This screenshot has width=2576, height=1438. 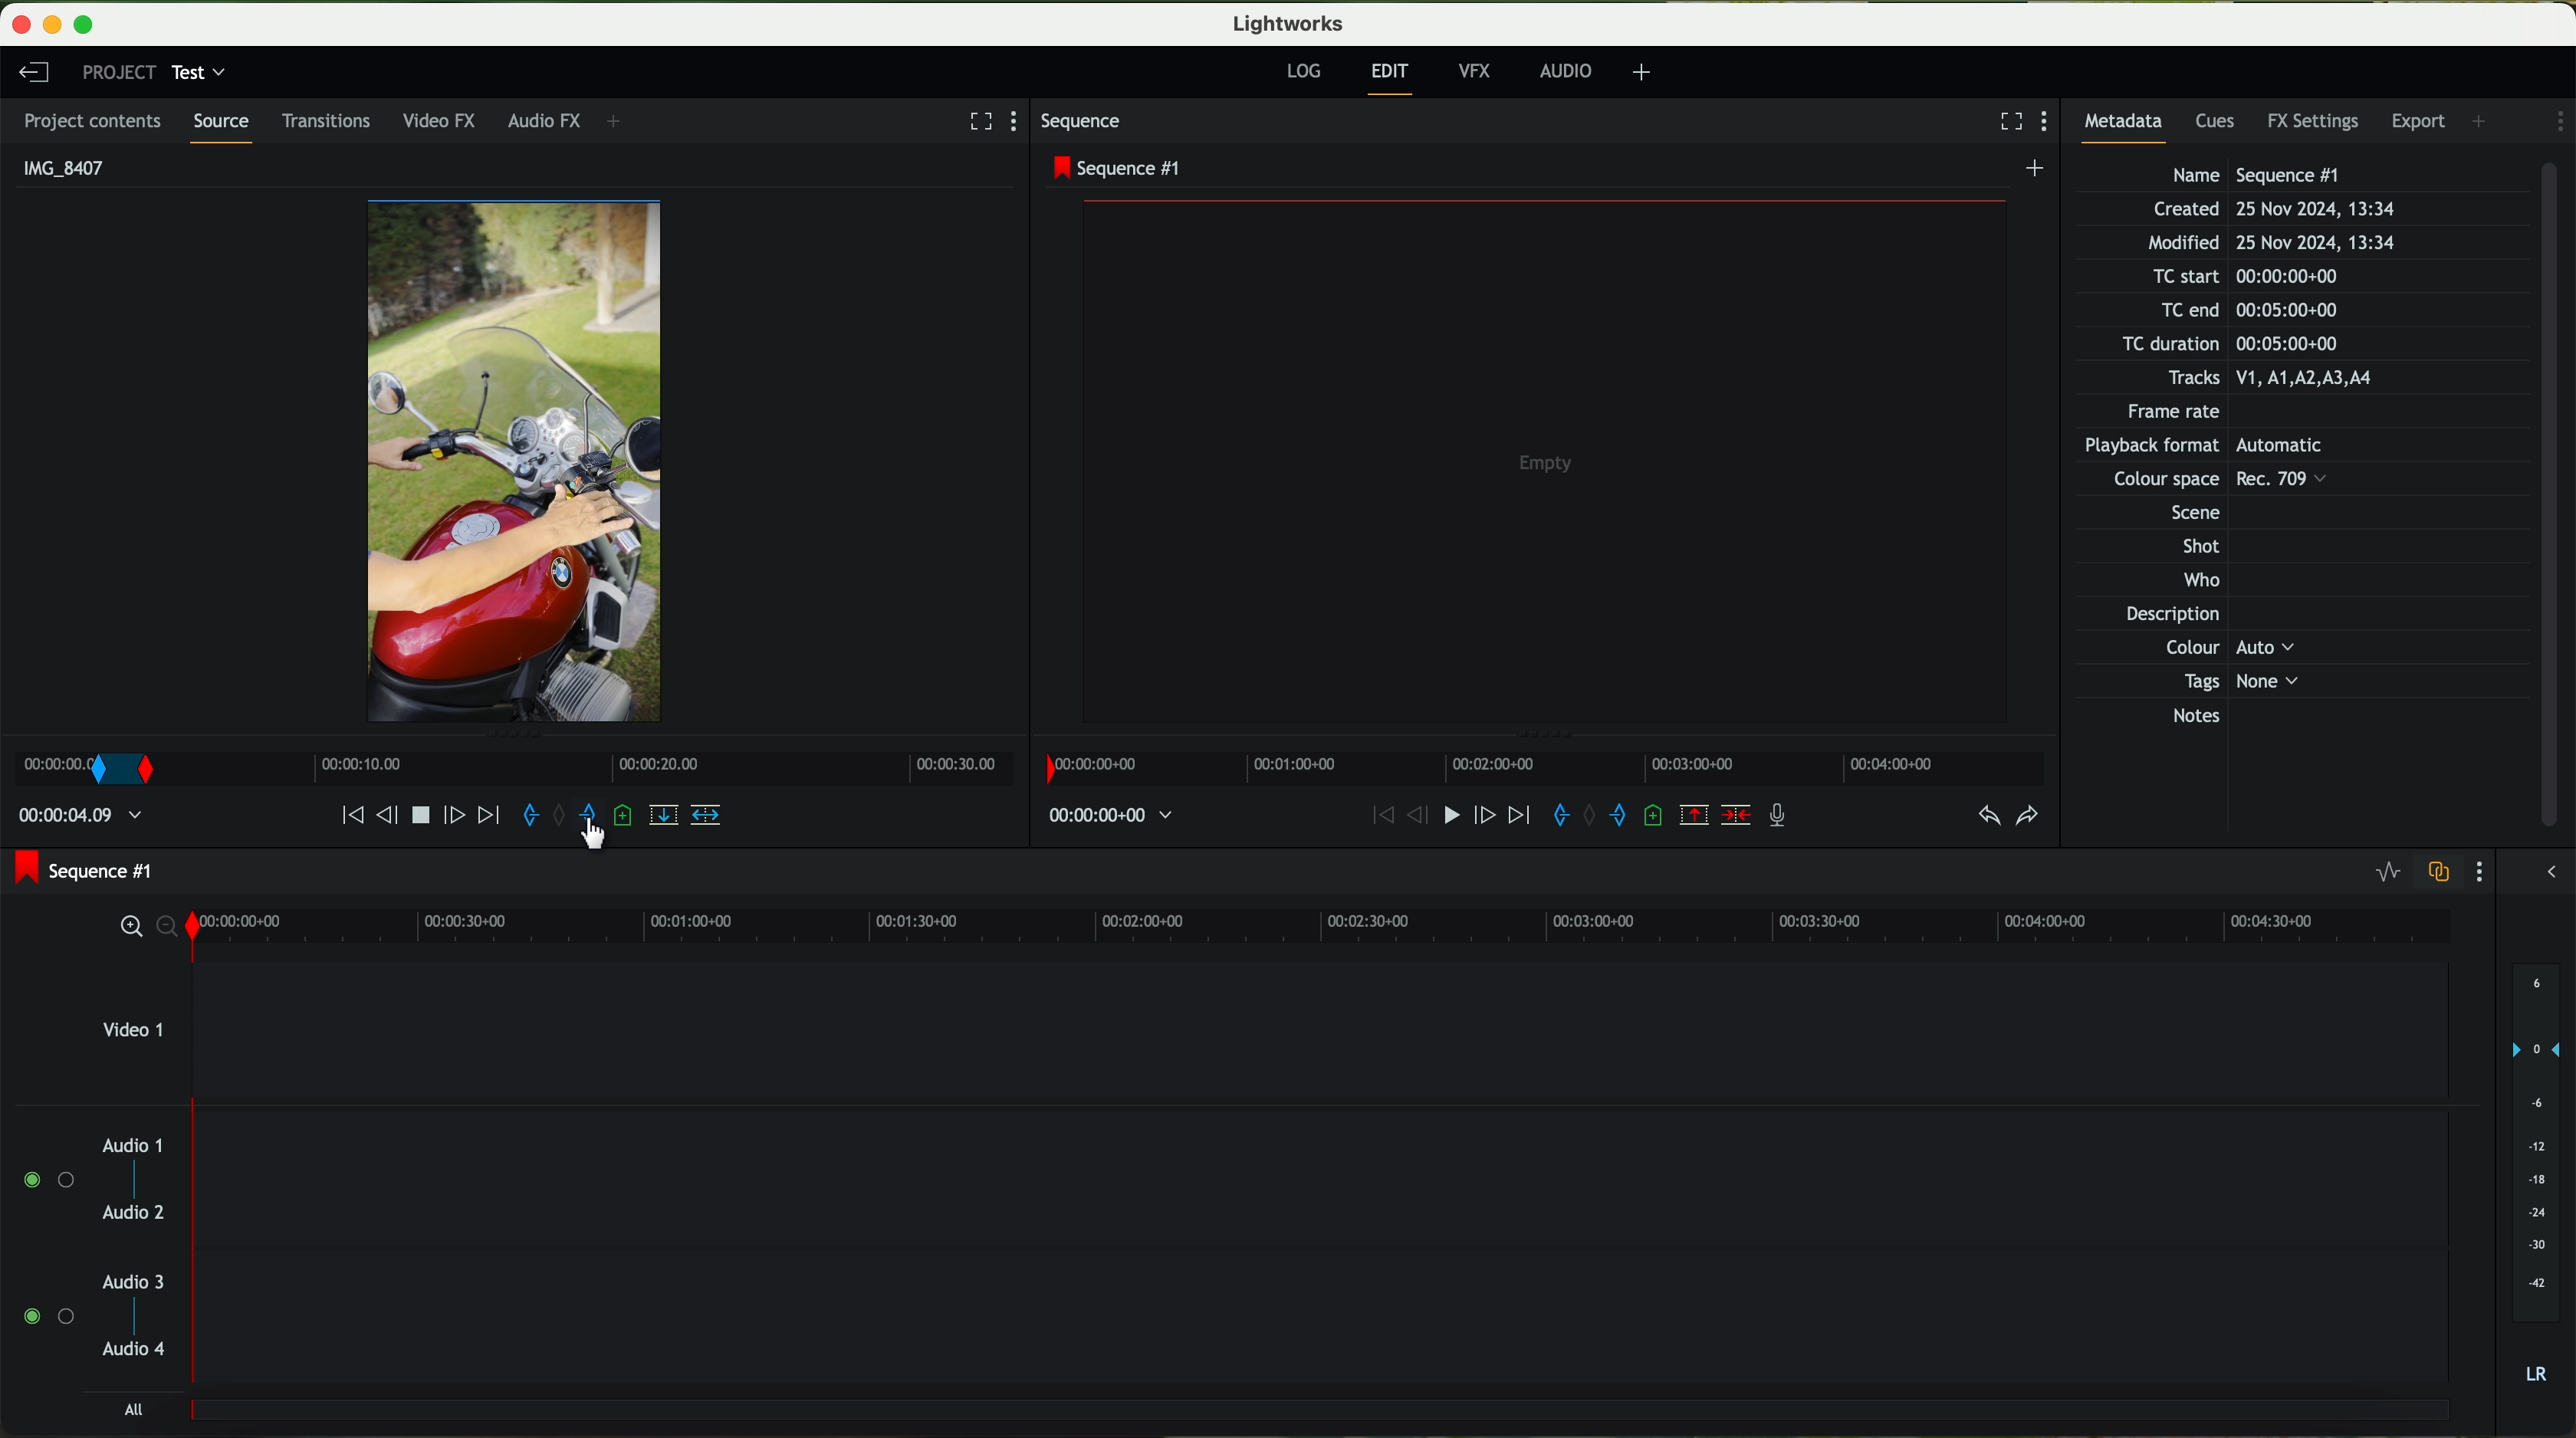 I want to click on export, so click(x=2420, y=119).